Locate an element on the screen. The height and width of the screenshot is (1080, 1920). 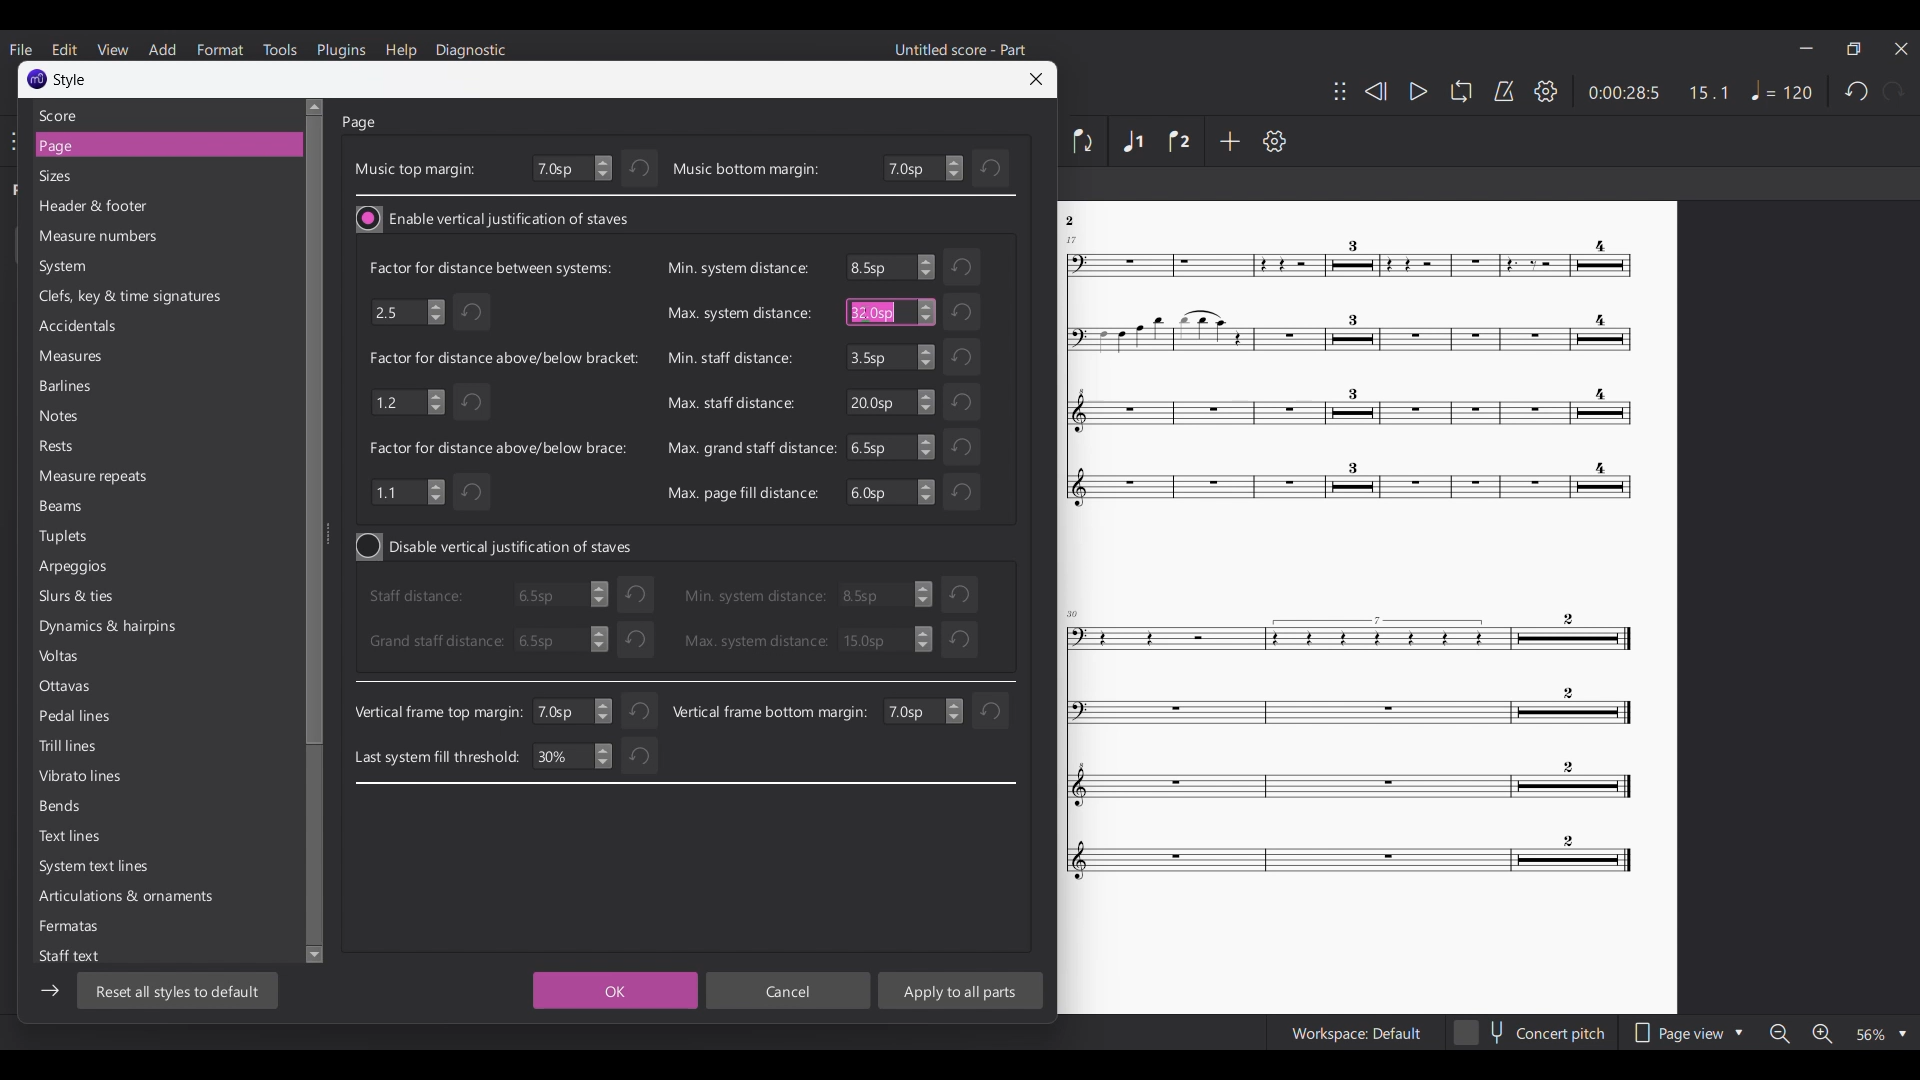
Tempo is located at coordinates (1781, 90).